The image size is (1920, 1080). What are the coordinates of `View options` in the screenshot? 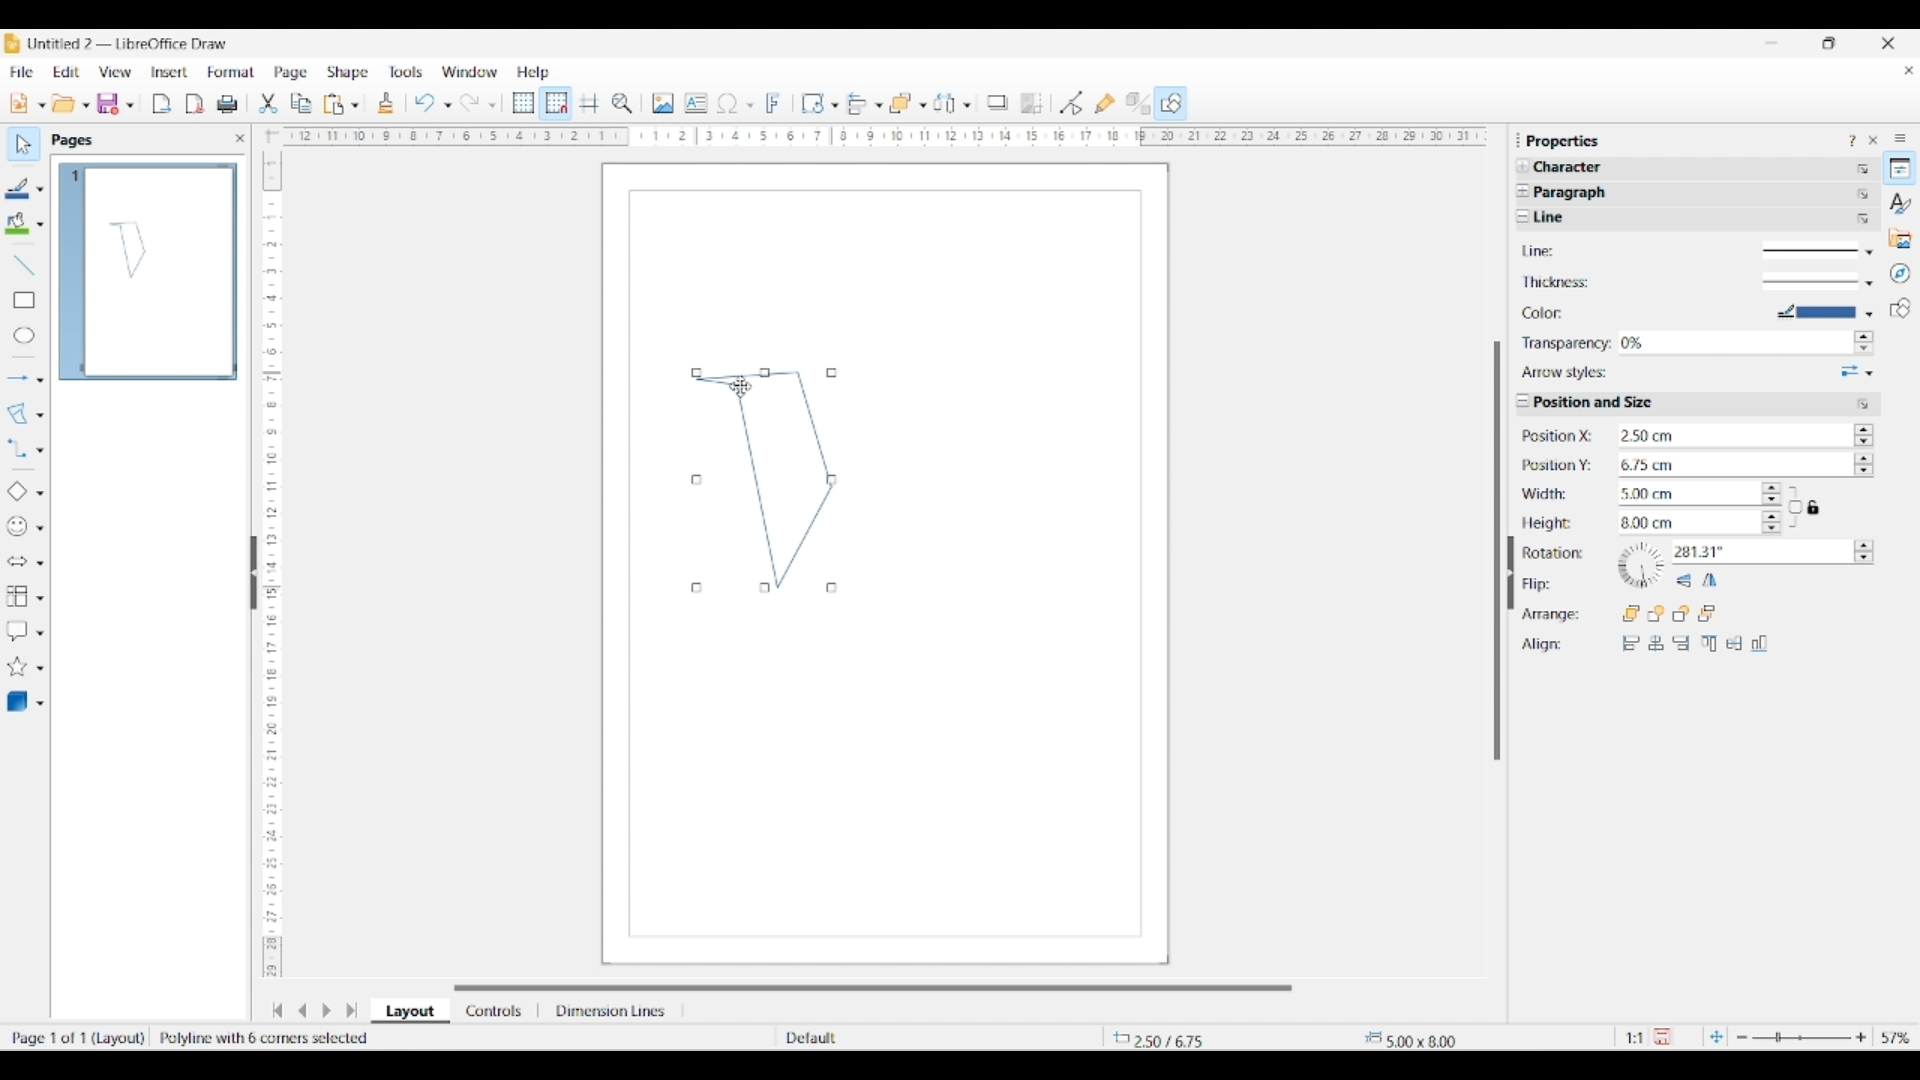 It's located at (114, 72).